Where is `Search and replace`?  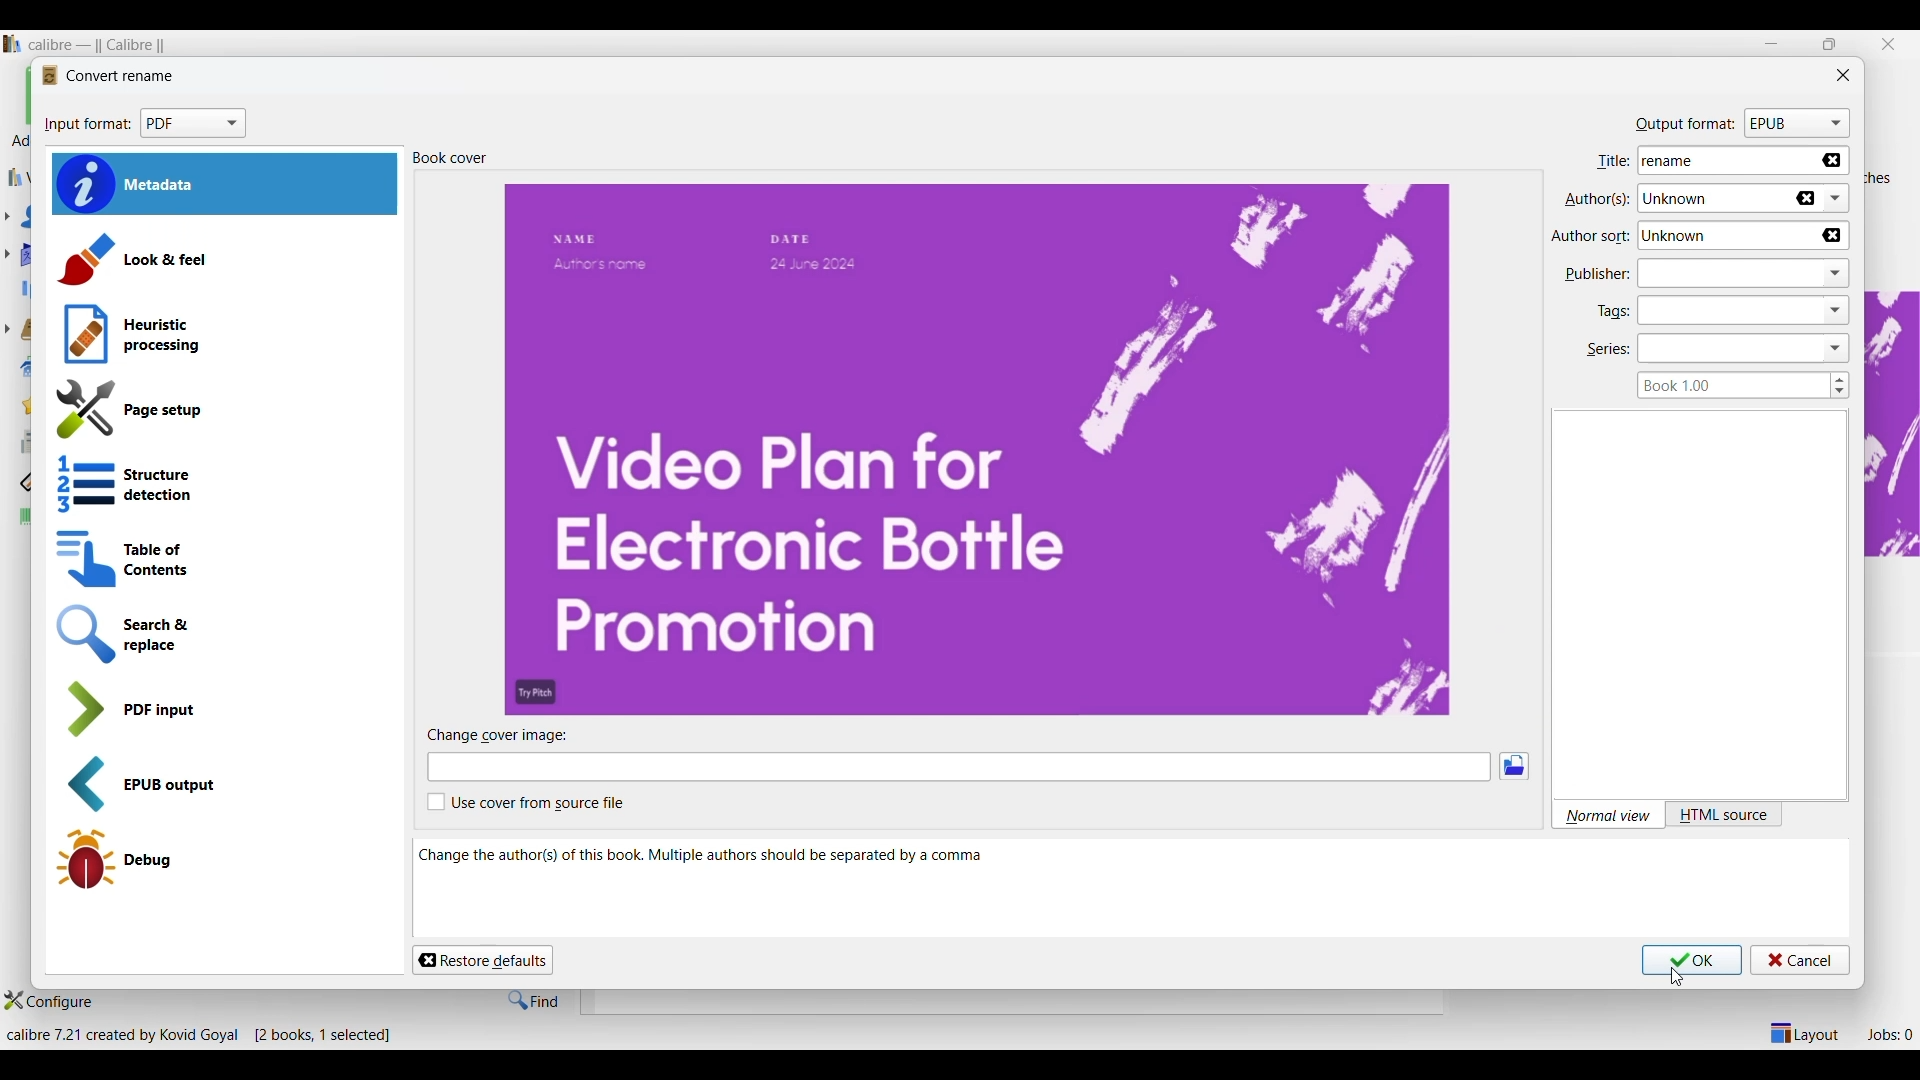 Search and replace is located at coordinates (218, 635).